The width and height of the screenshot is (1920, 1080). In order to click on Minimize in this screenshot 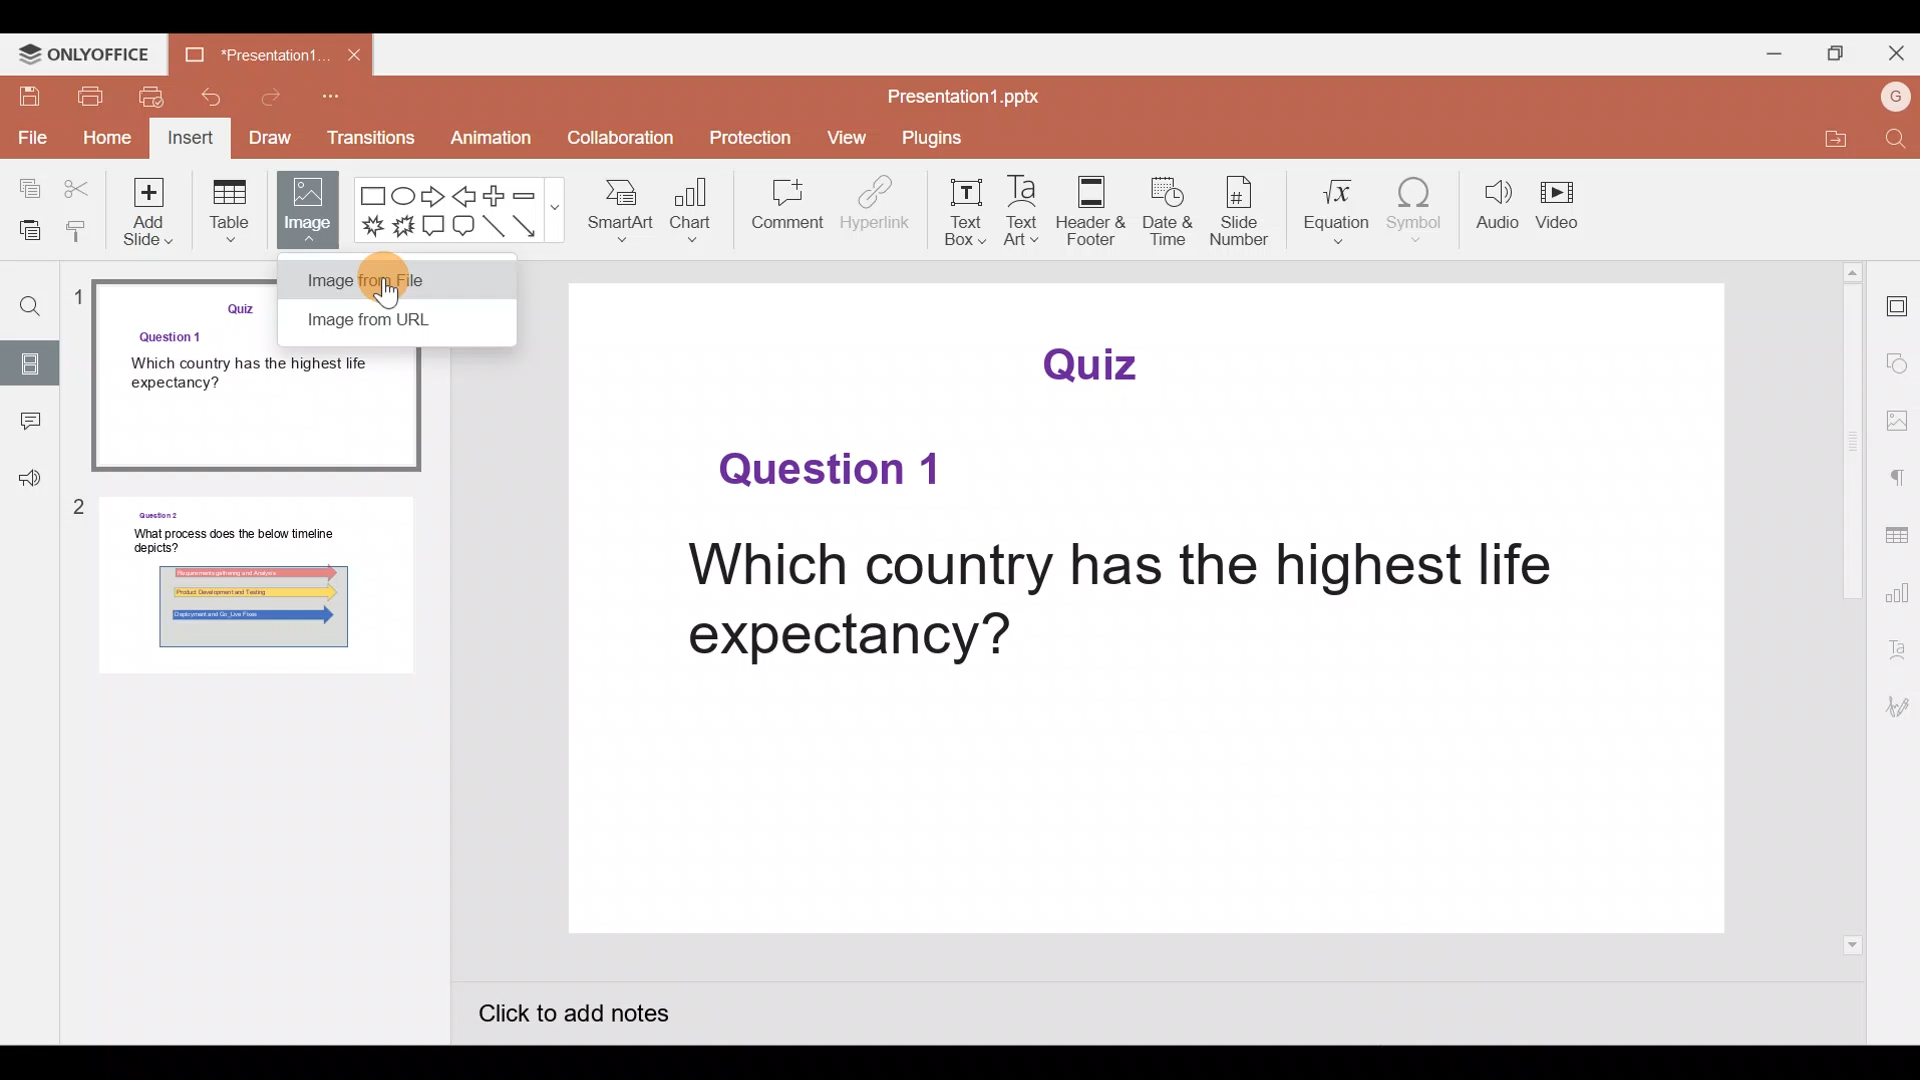, I will do `click(1770, 52)`.